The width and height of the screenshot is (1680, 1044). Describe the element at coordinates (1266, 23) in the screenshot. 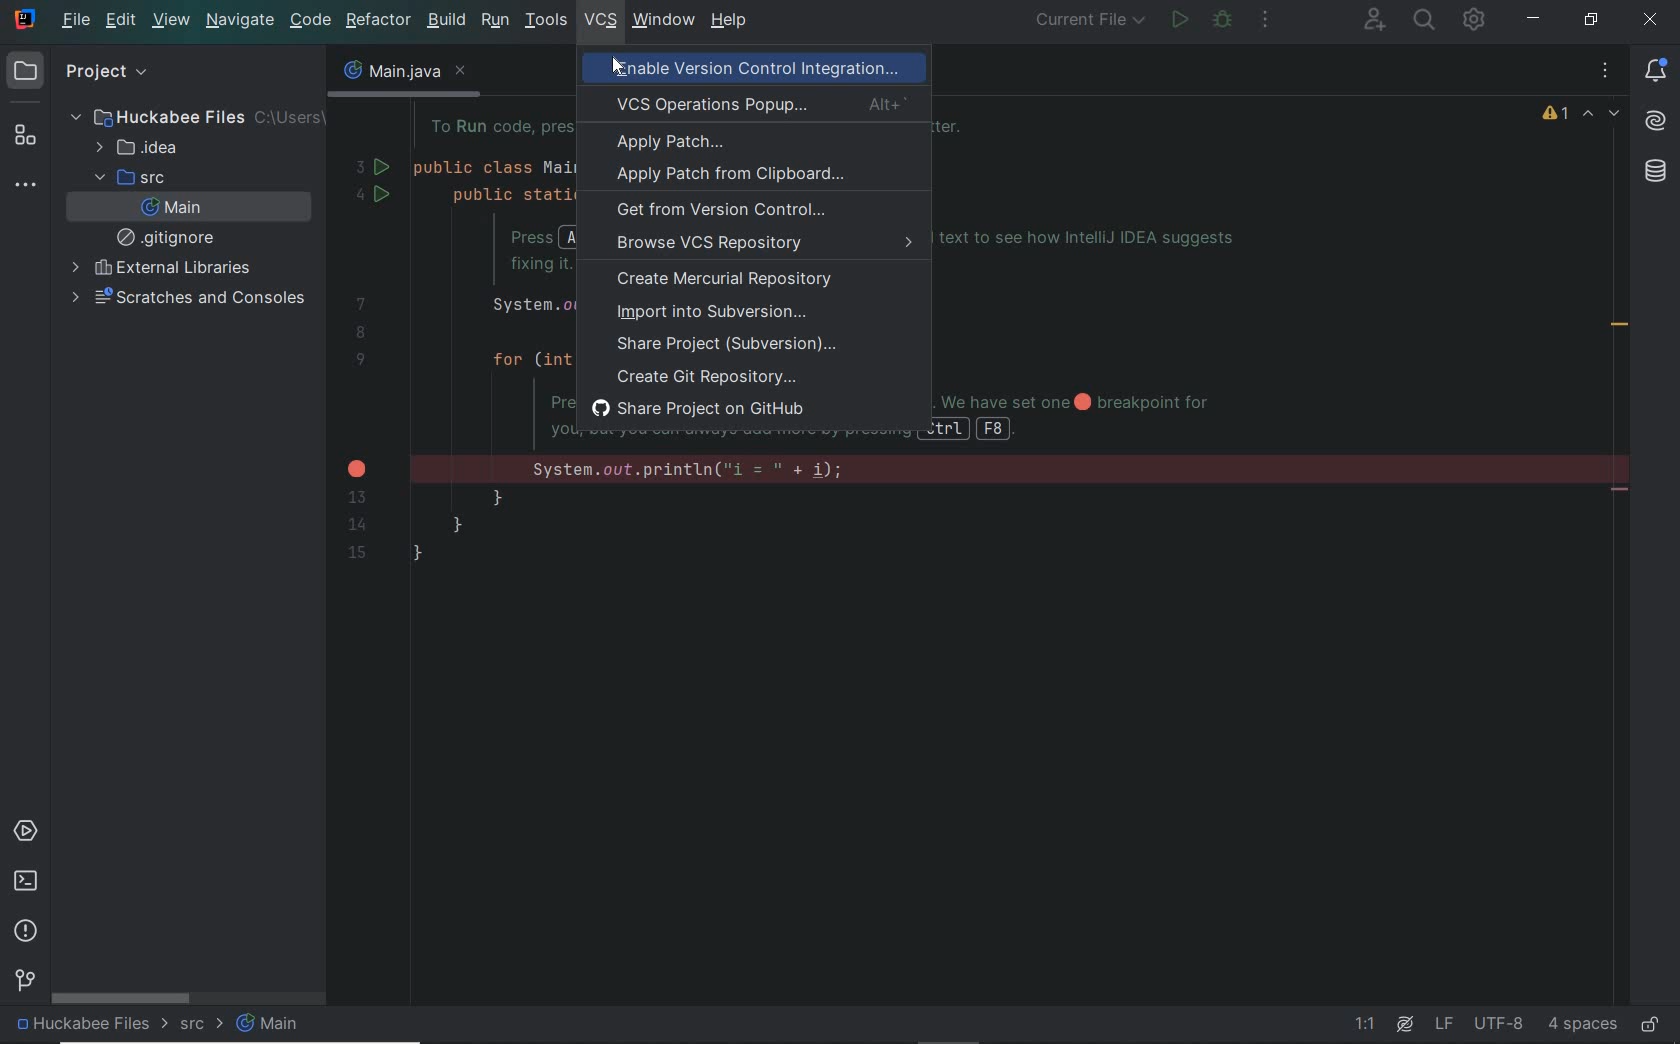

I see `More actions` at that location.